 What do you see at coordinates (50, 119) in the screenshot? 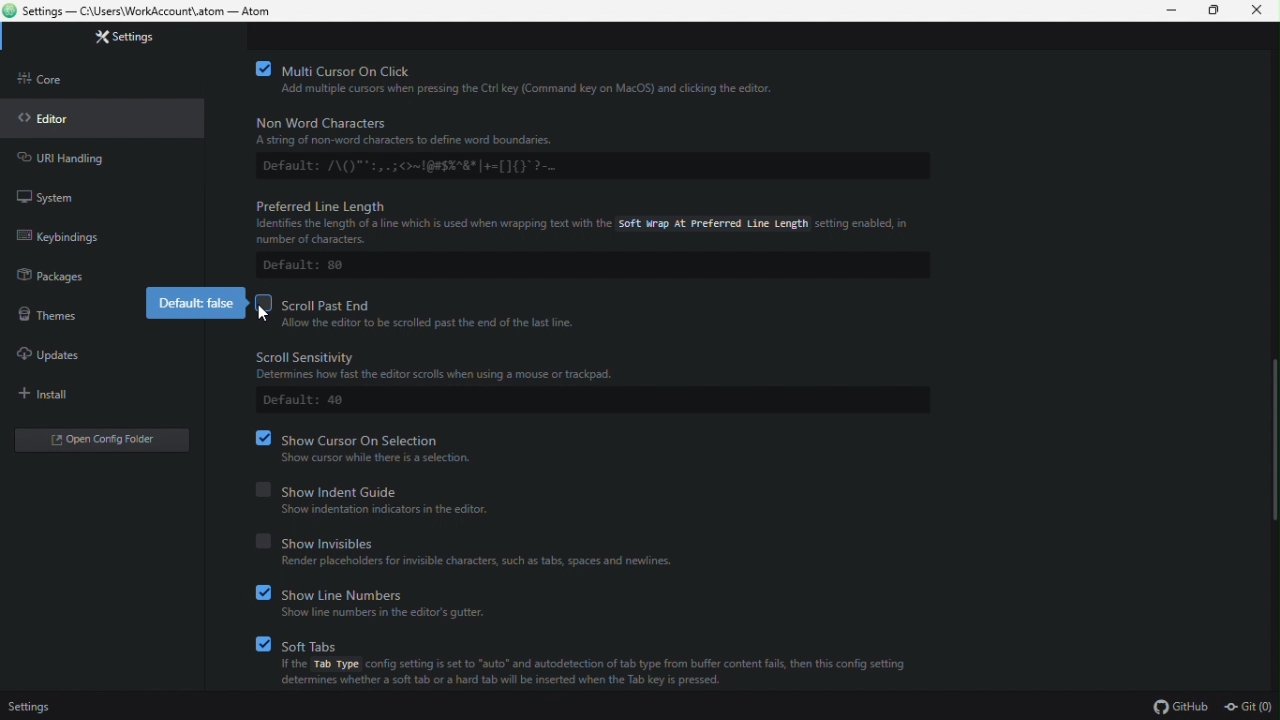
I see `Editor` at bounding box center [50, 119].